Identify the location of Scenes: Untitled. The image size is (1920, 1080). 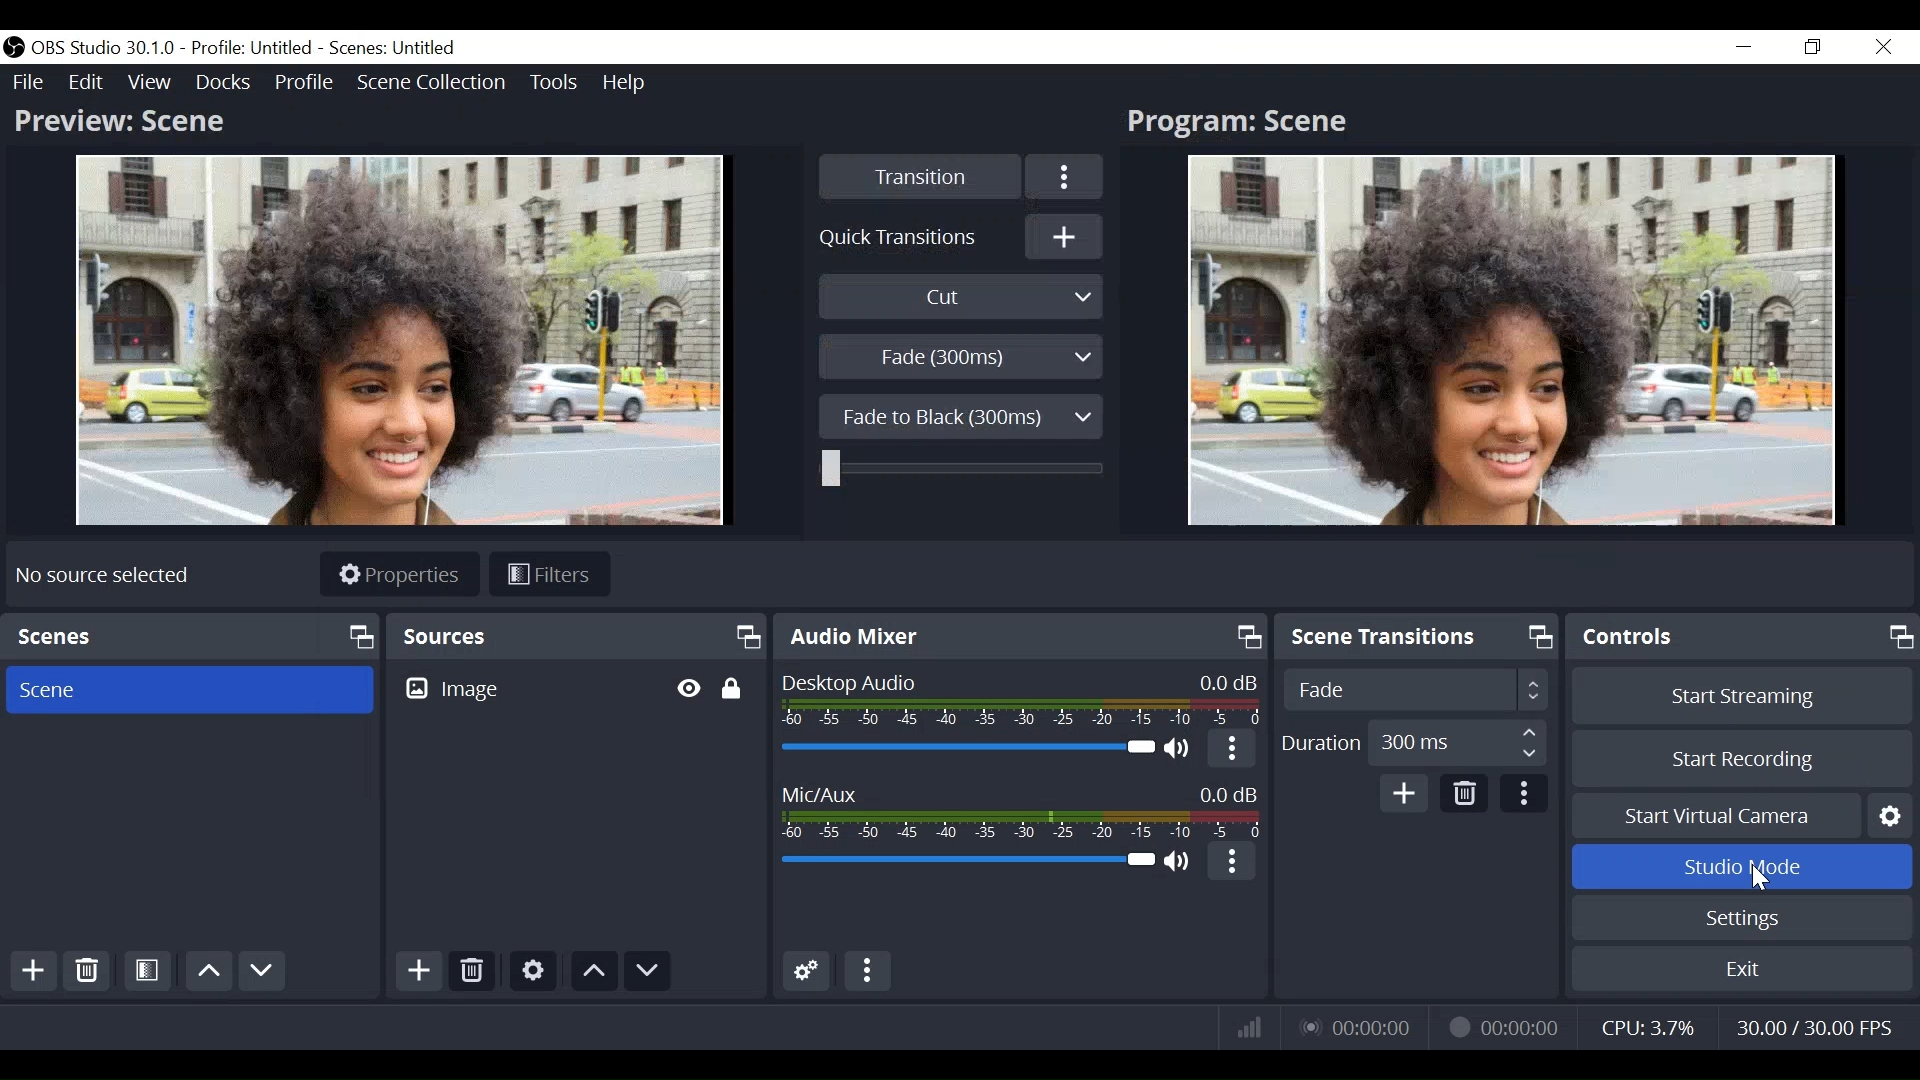
(405, 47).